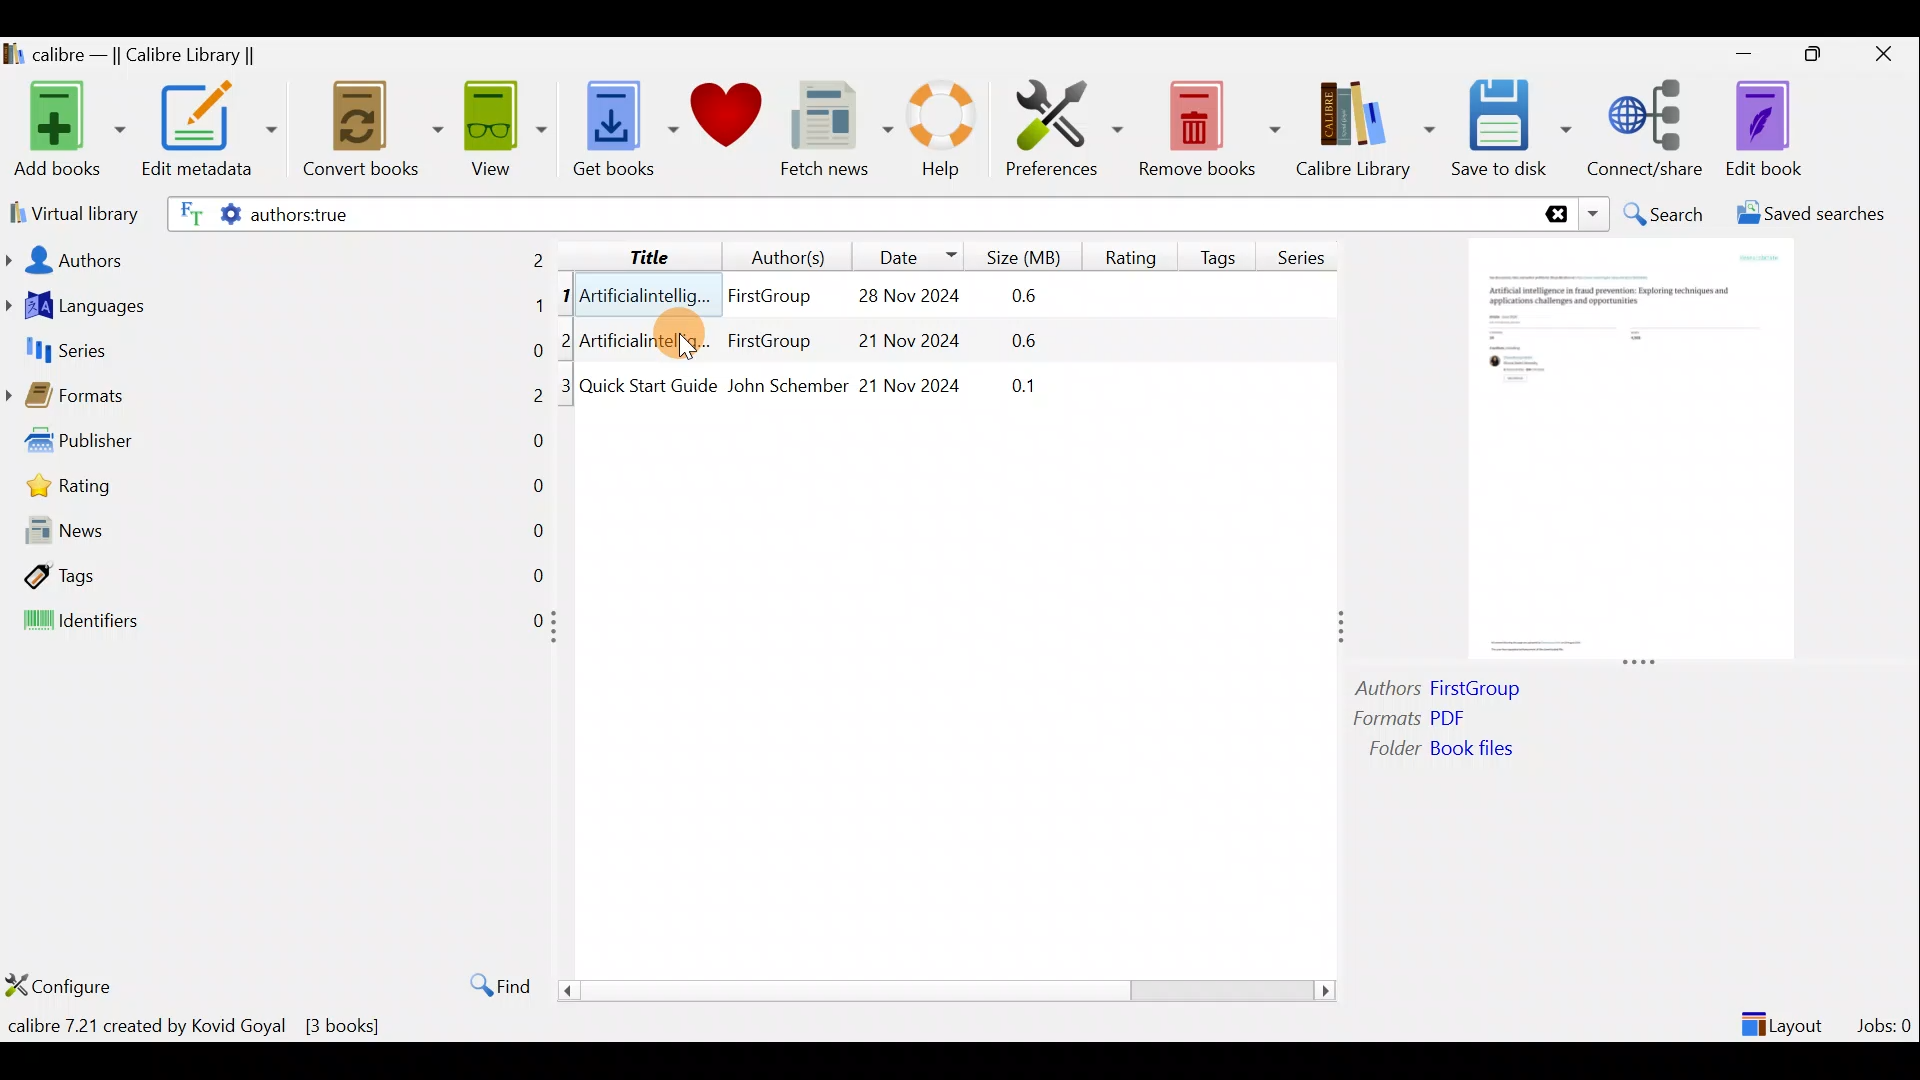  Describe the element at coordinates (276, 574) in the screenshot. I see `Tags` at that location.